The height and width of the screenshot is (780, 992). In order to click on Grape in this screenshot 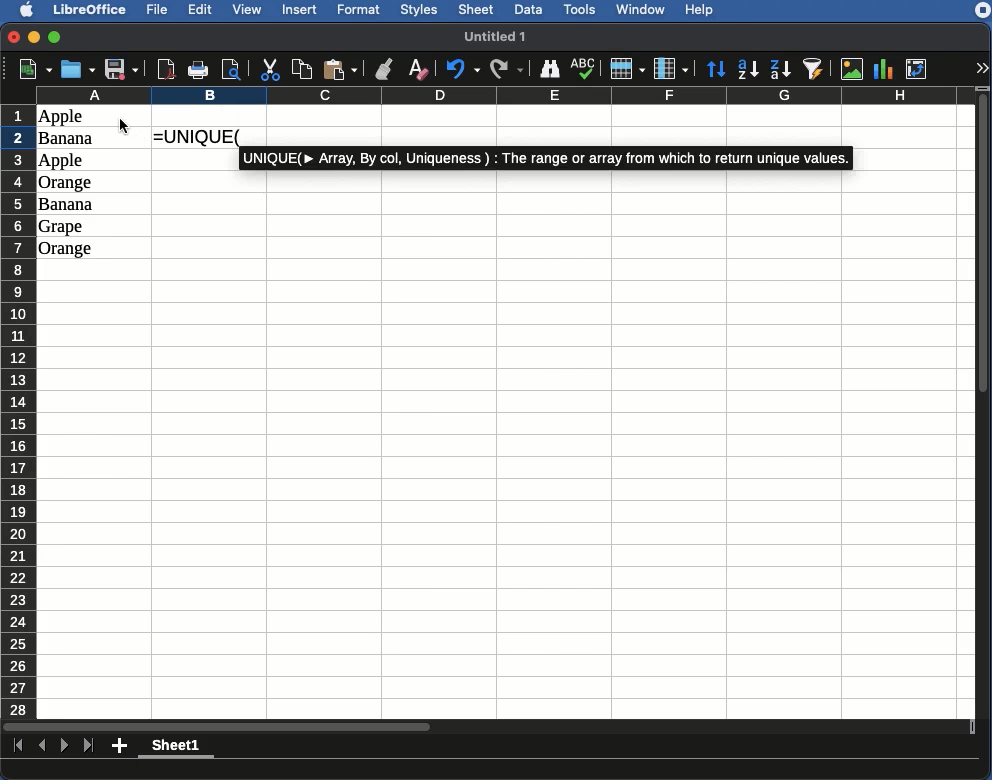, I will do `click(63, 227)`.